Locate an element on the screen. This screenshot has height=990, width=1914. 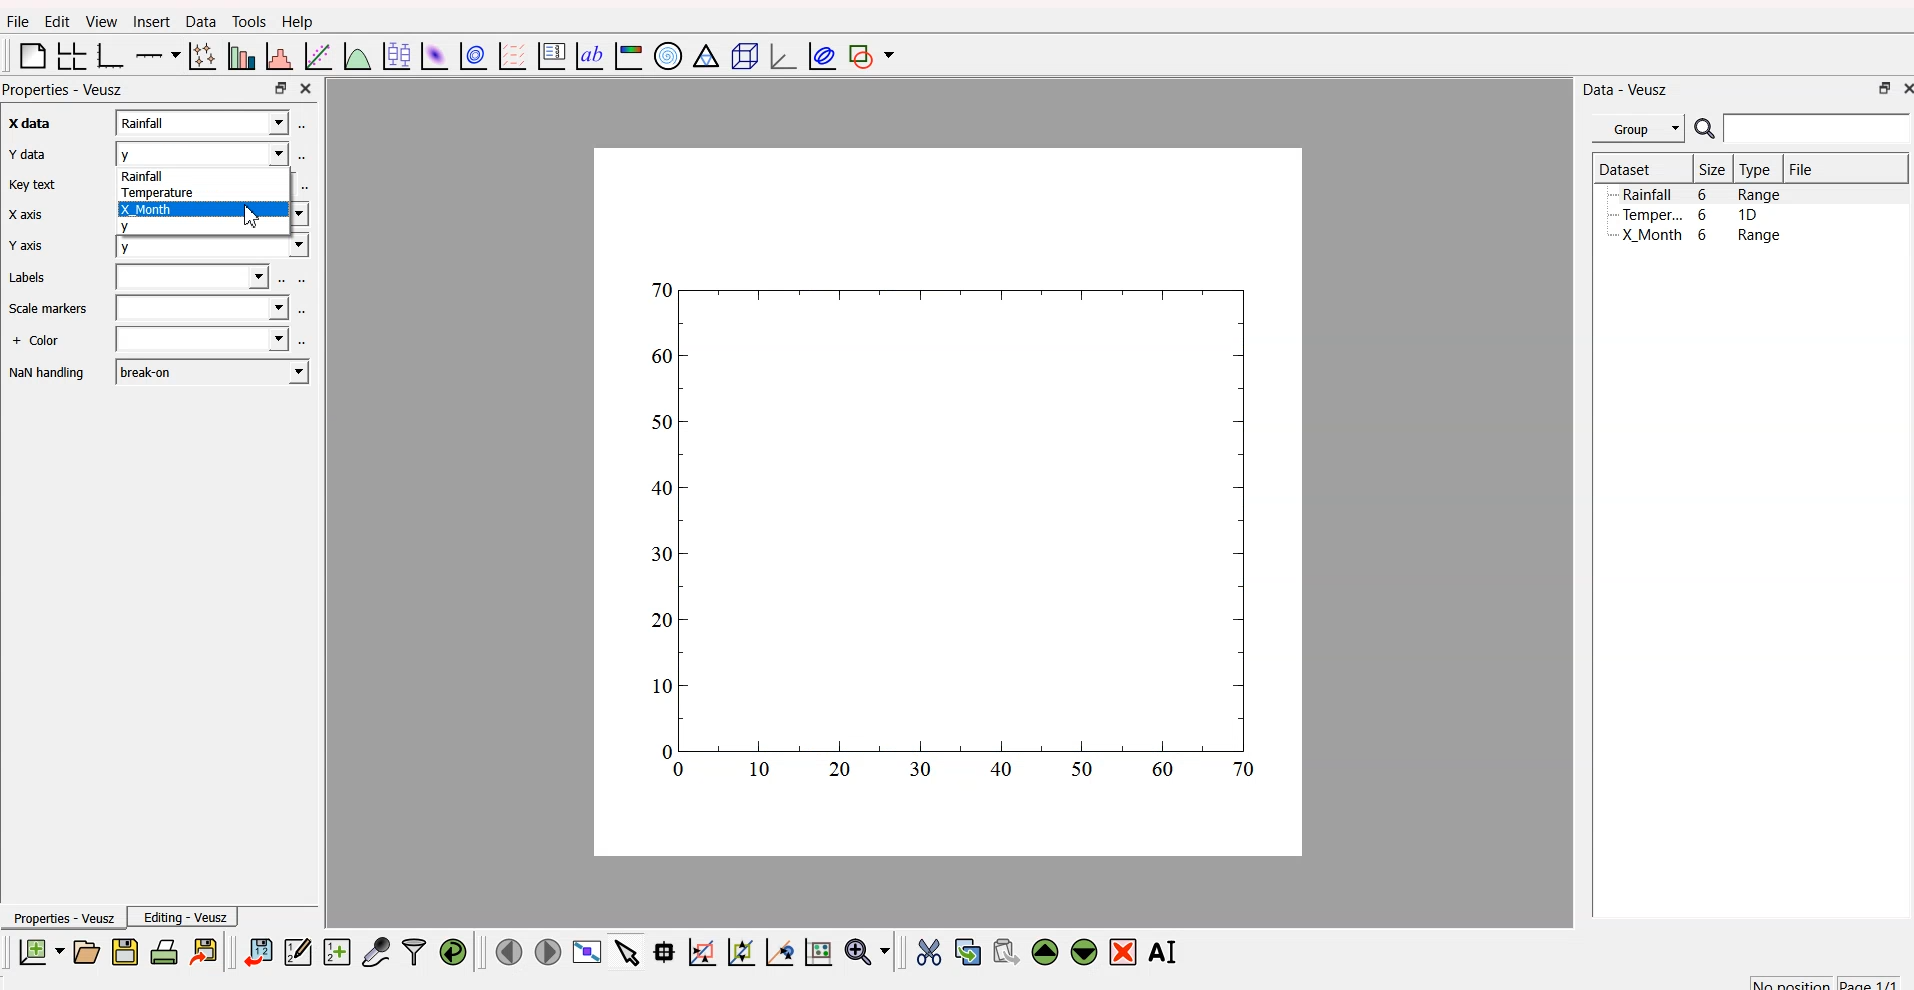
no position page 1/1 is located at coordinates (1824, 979).